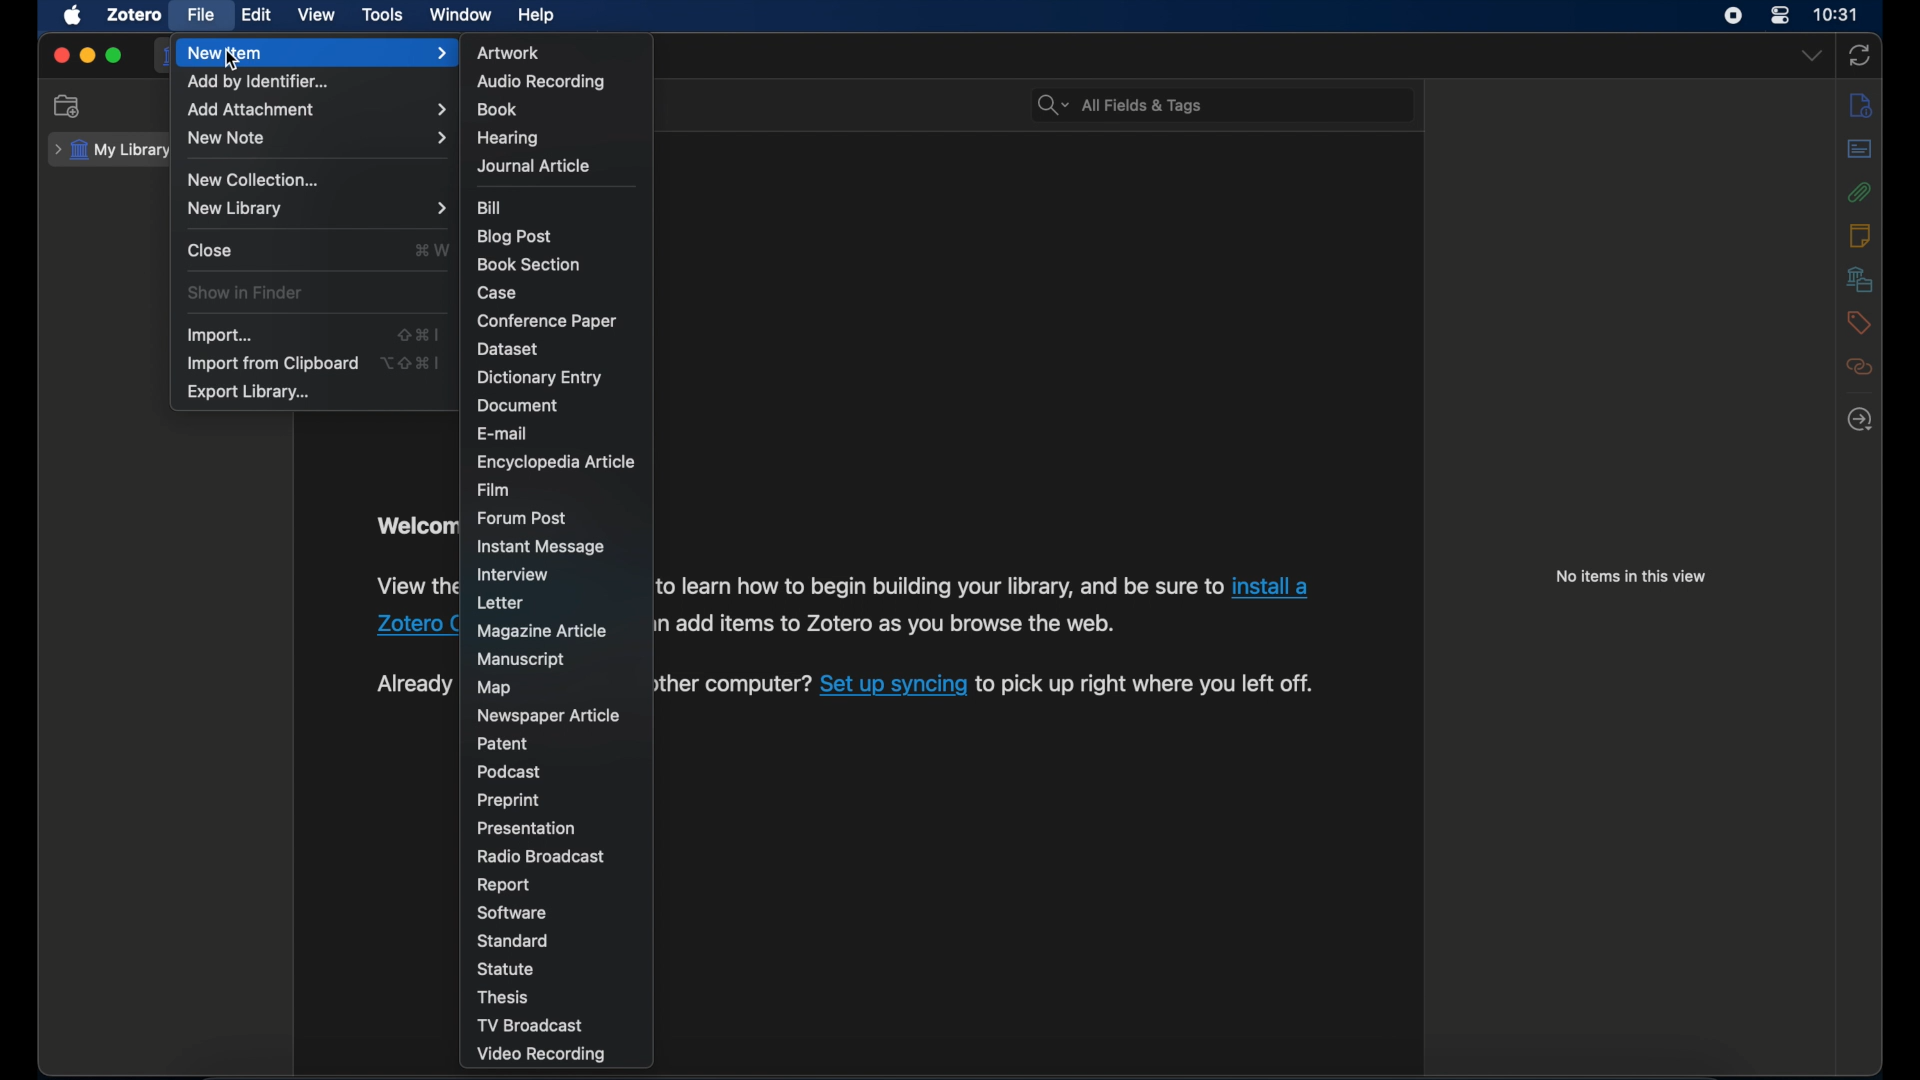  Describe the element at coordinates (258, 16) in the screenshot. I see `edit` at that location.